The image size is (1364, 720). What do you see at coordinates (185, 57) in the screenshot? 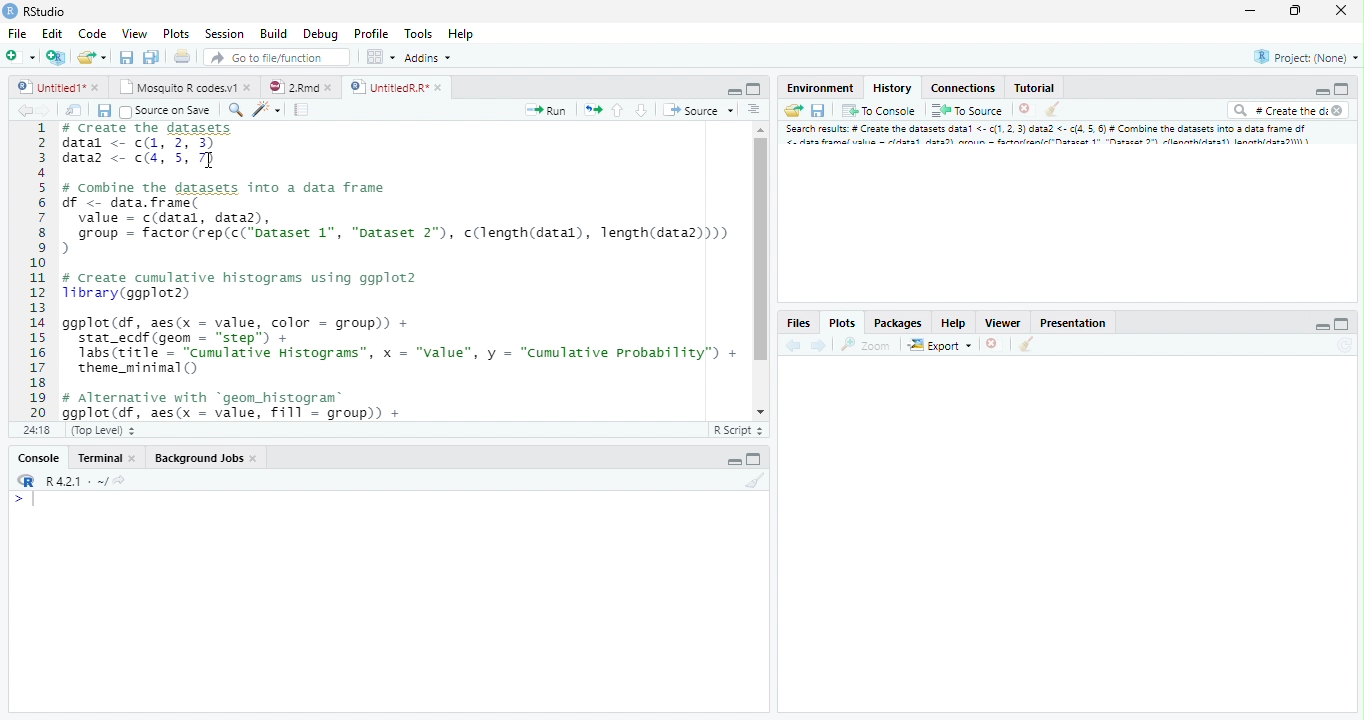
I see `Print` at bounding box center [185, 57].